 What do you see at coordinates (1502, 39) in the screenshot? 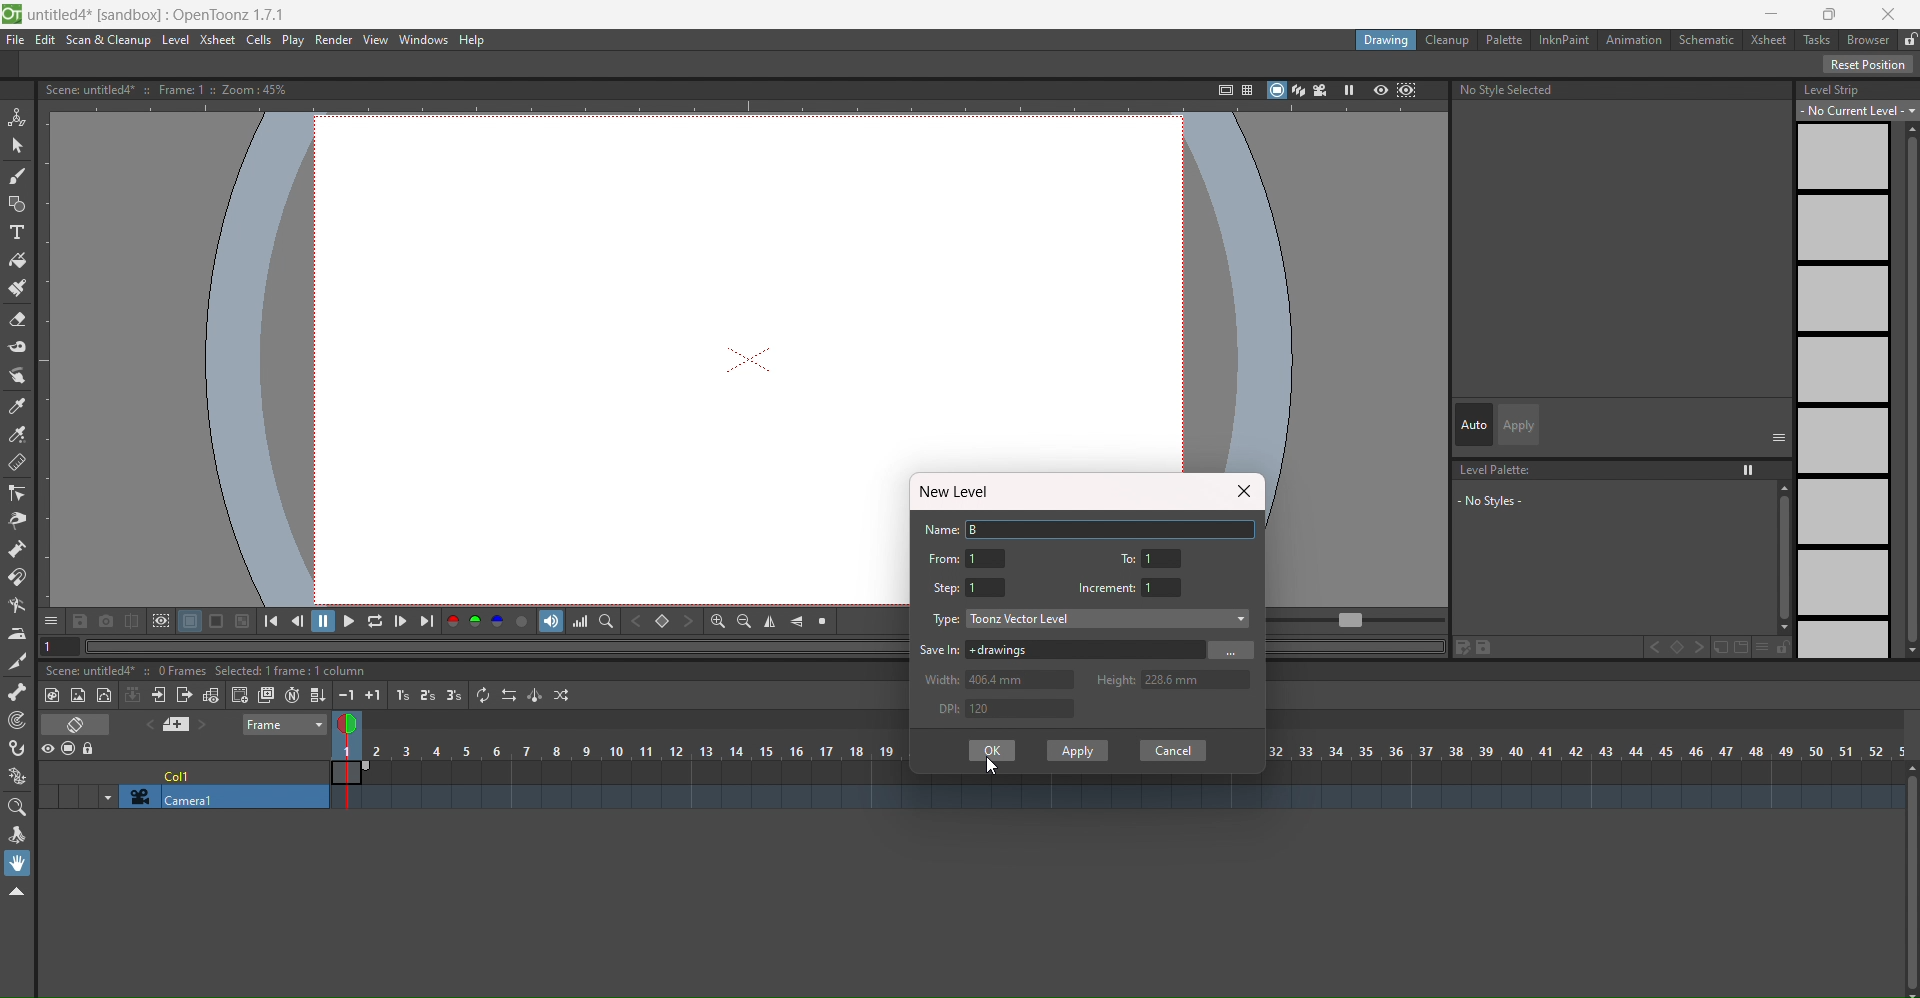
I see `palette` at bounding box center [1502, 39].